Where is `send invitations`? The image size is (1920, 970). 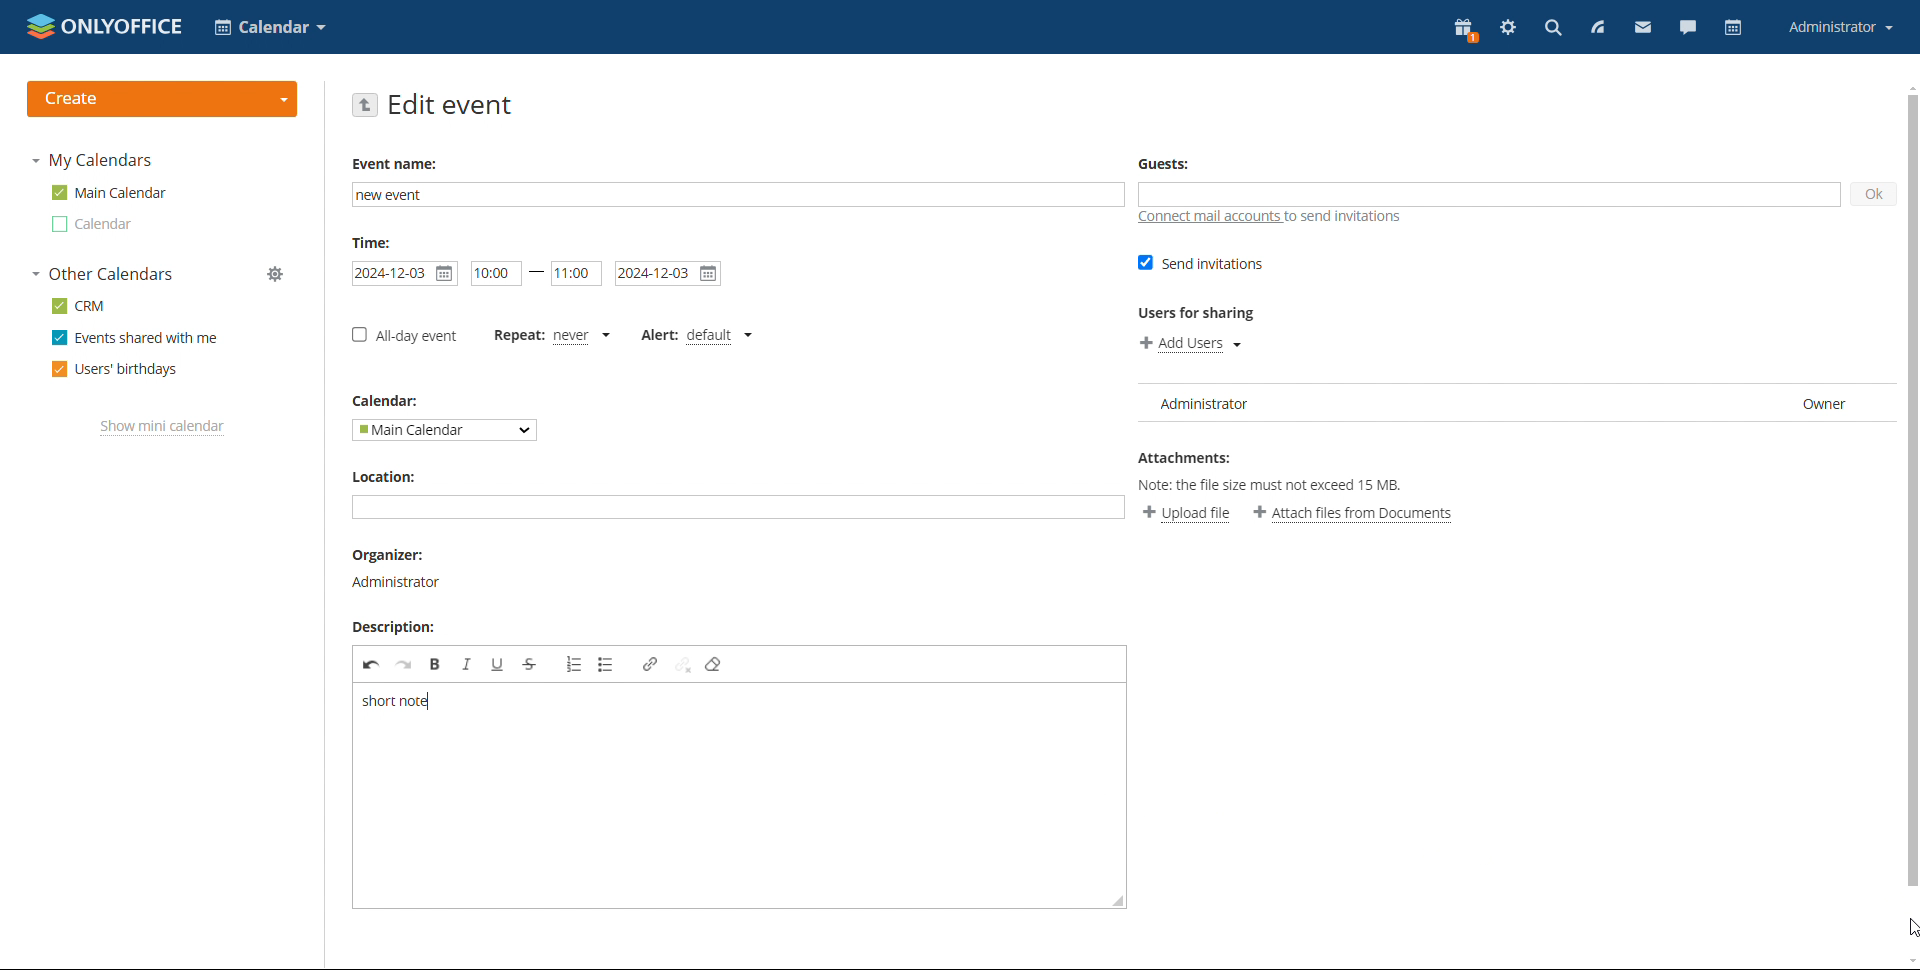
send invitations is located at coordinates (1202, 264).